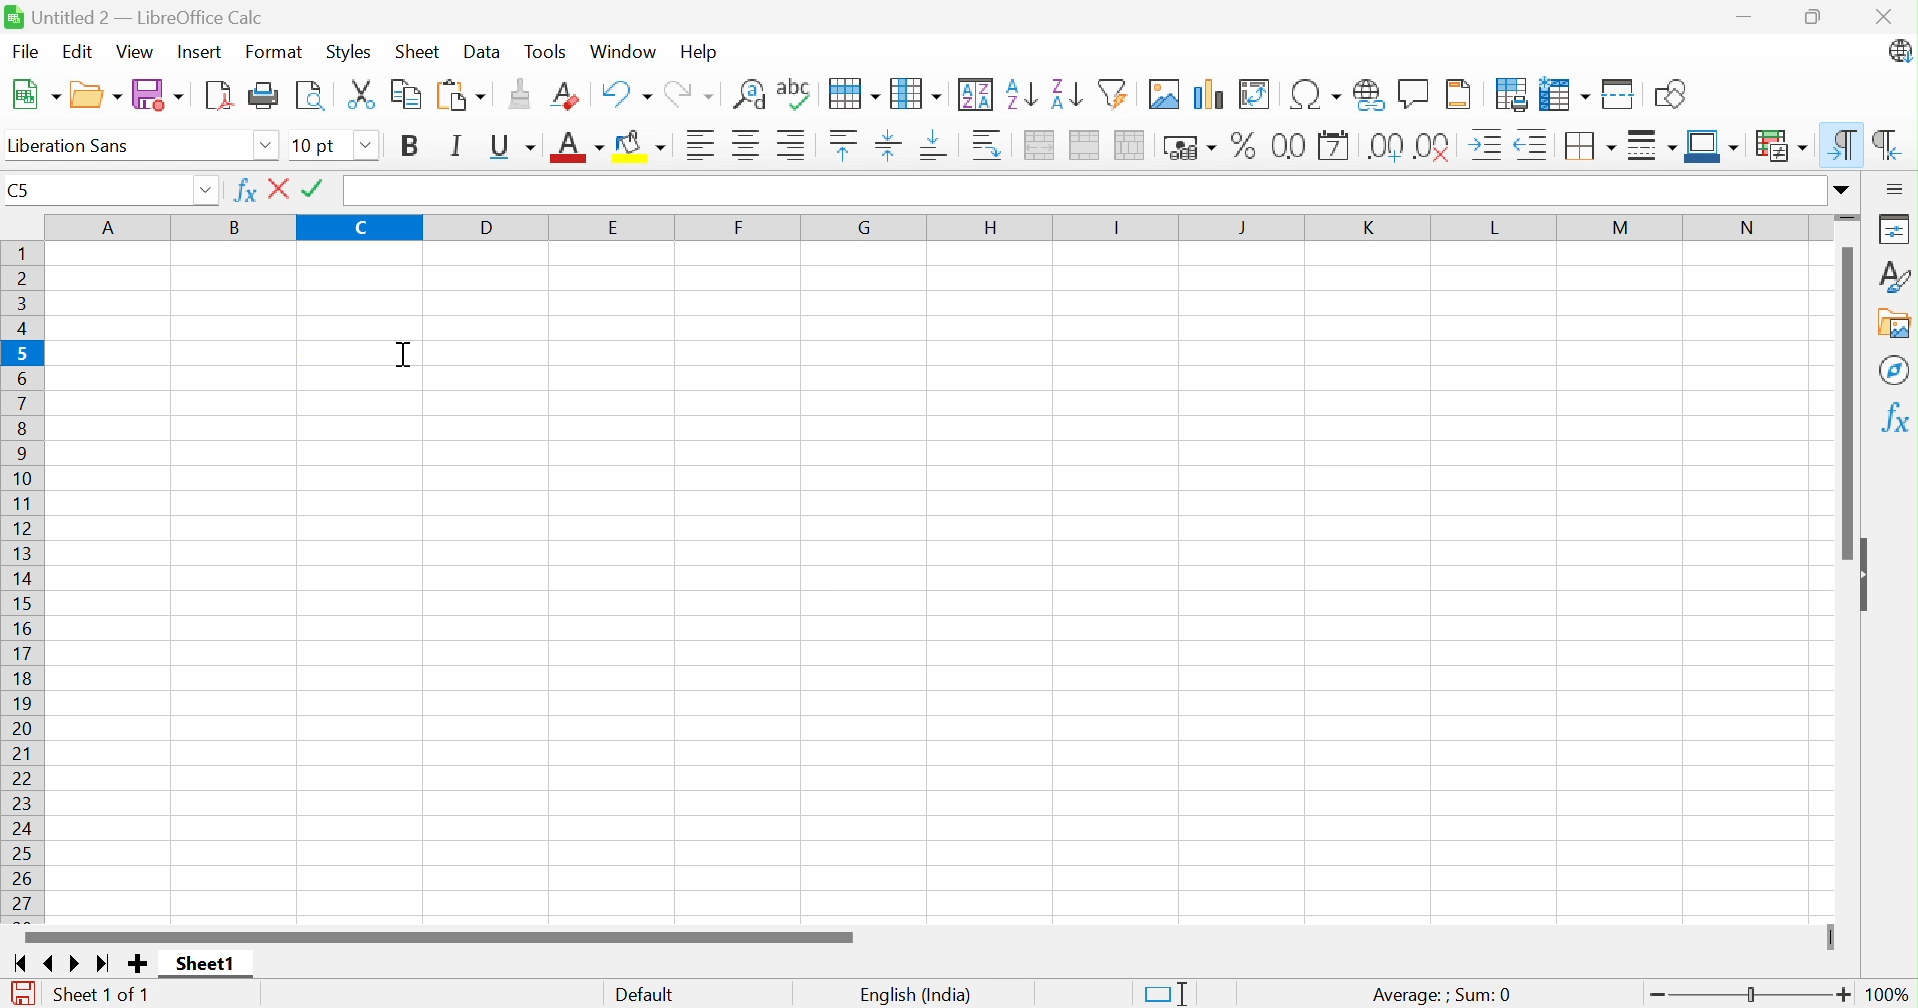 The width and height of the screenshot is (1918, 1008). I want to click on Slider, so click(1847, 217).